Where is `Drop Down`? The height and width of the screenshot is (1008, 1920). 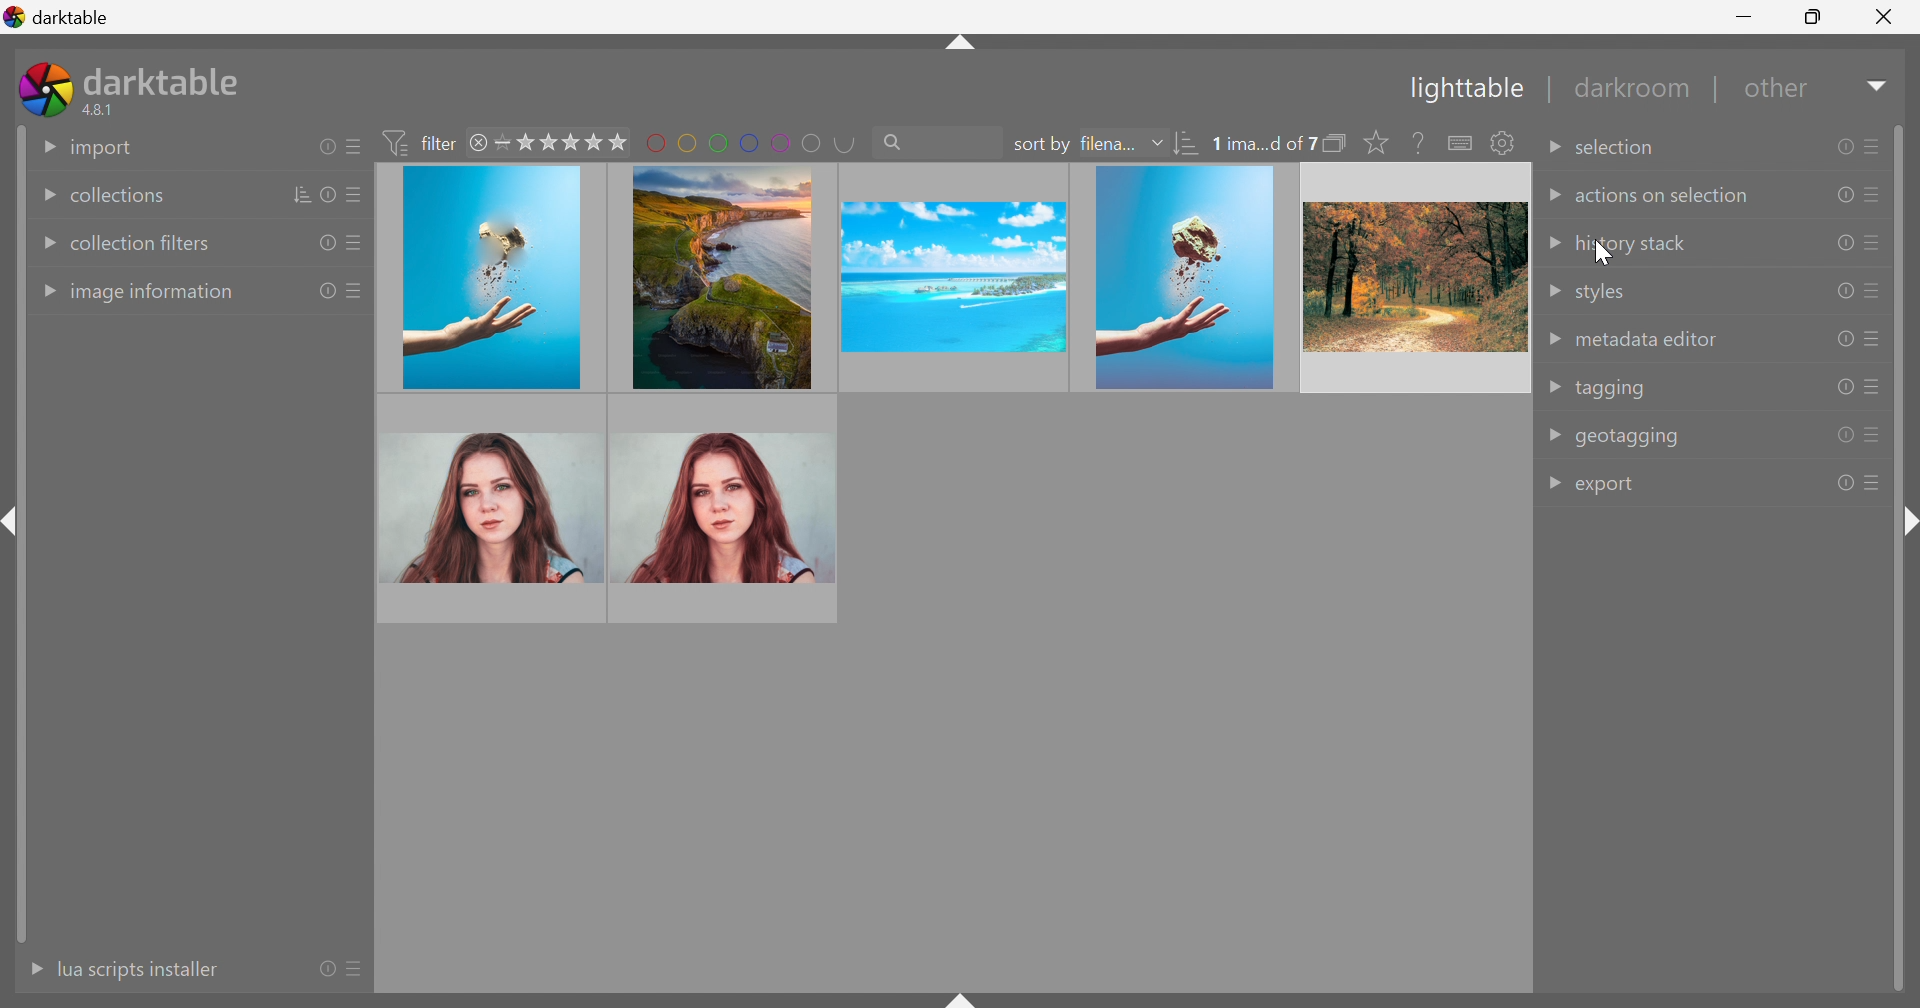
Drop Down is located at coordinates (1547, 434).